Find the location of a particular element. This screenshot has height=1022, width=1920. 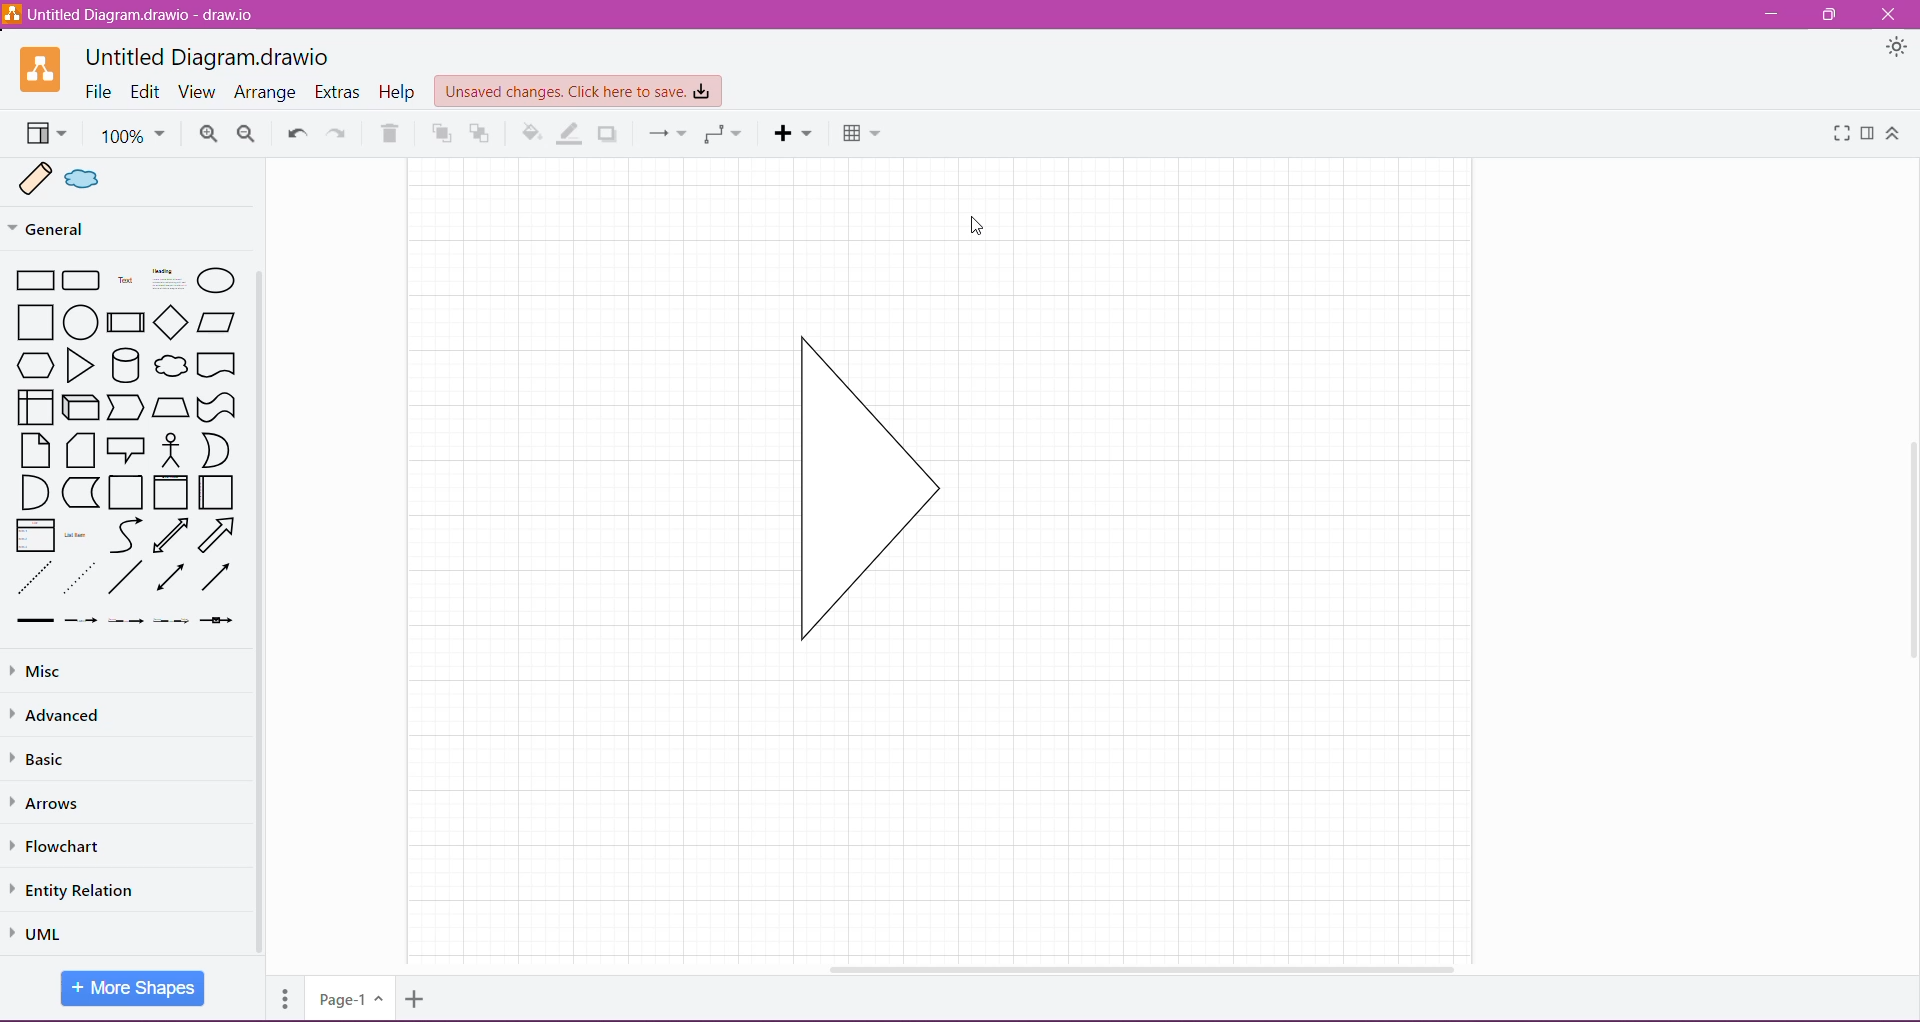

Page-1 is located at coordinates (351, 998).